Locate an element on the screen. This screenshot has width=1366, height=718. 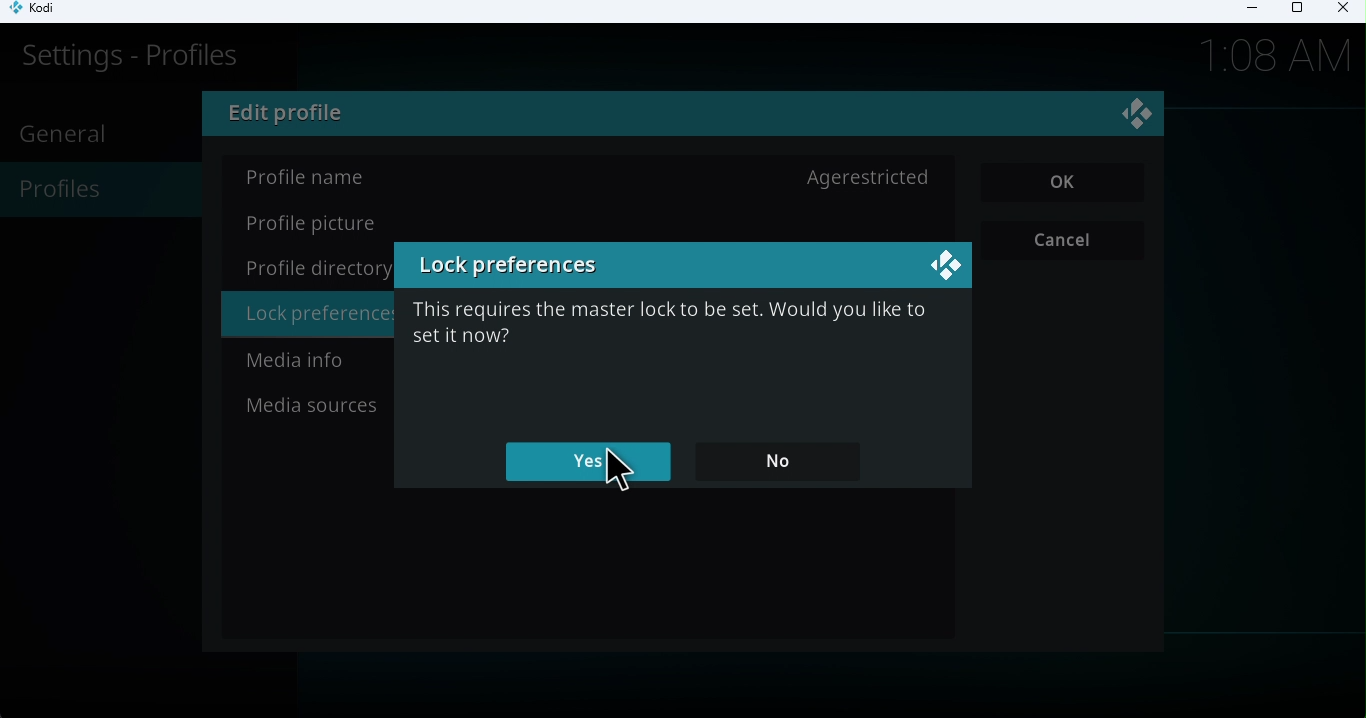
General is located at coordinates (68, 133).